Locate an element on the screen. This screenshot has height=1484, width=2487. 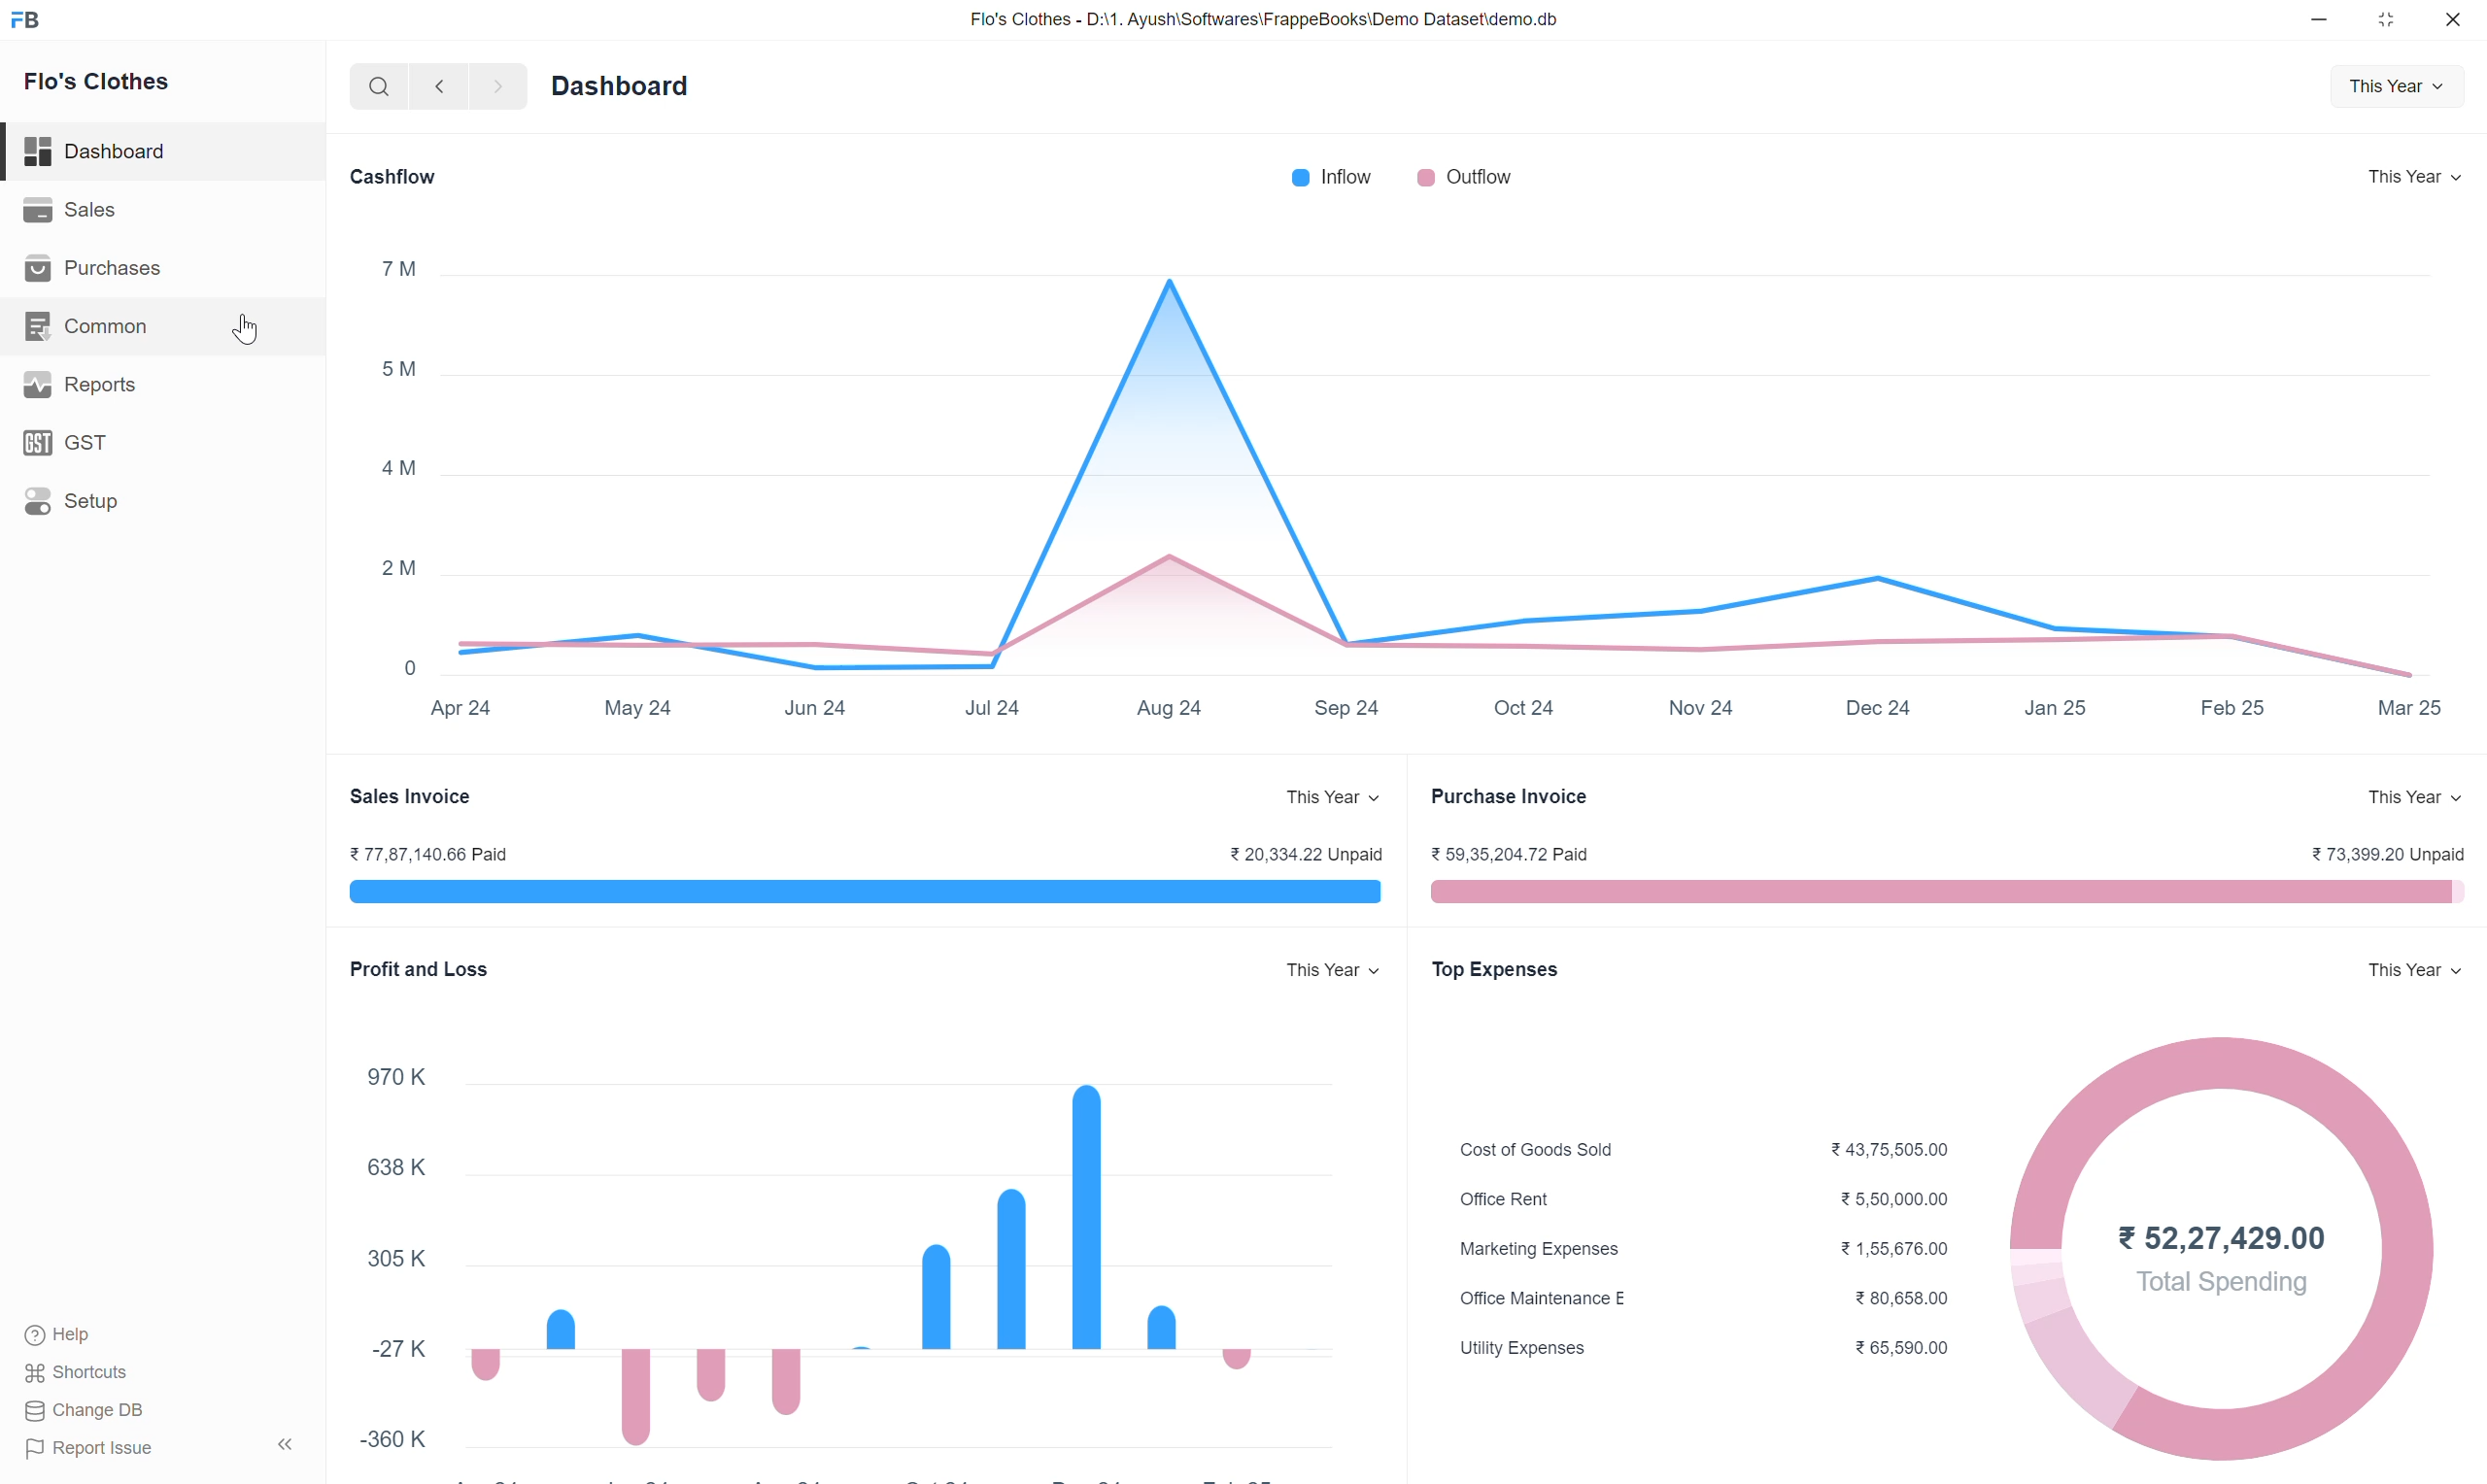
Frappebooks is located at coordinates (36, 19).